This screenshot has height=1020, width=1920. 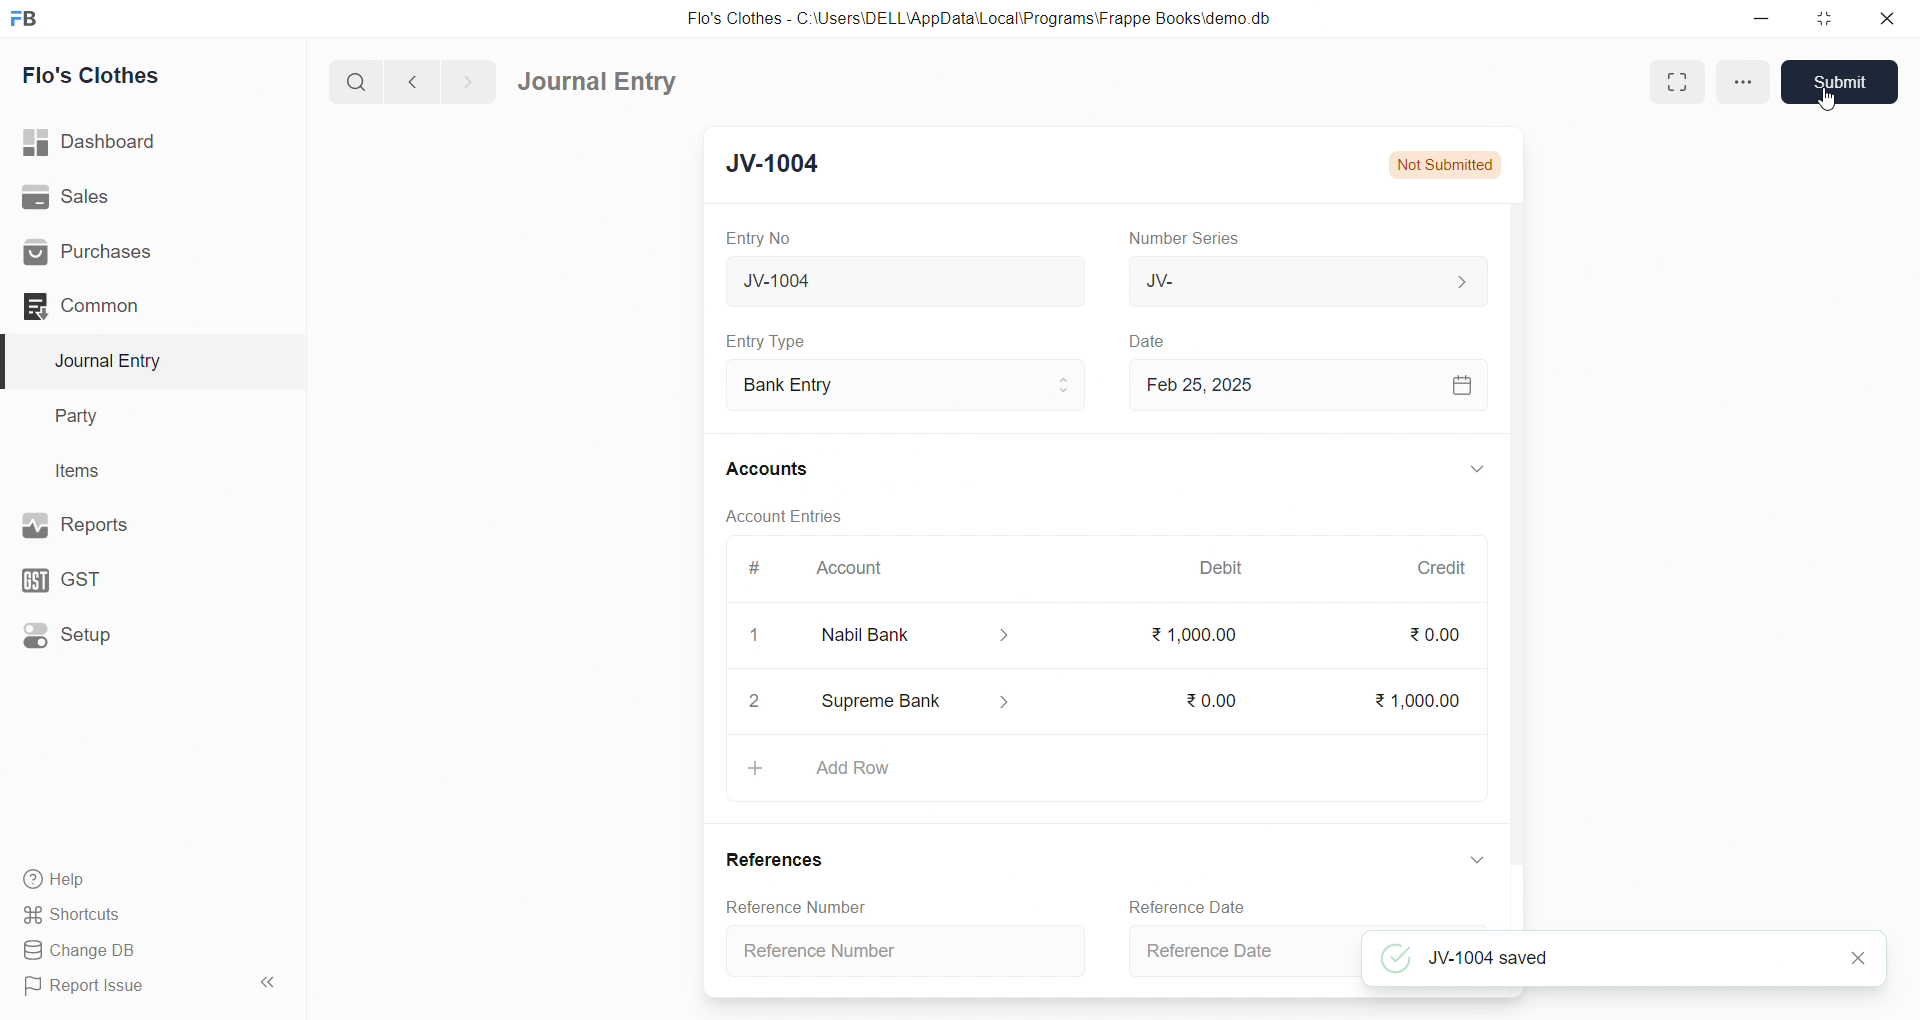 I want to click on JV-, so click(x=1304, y=280).